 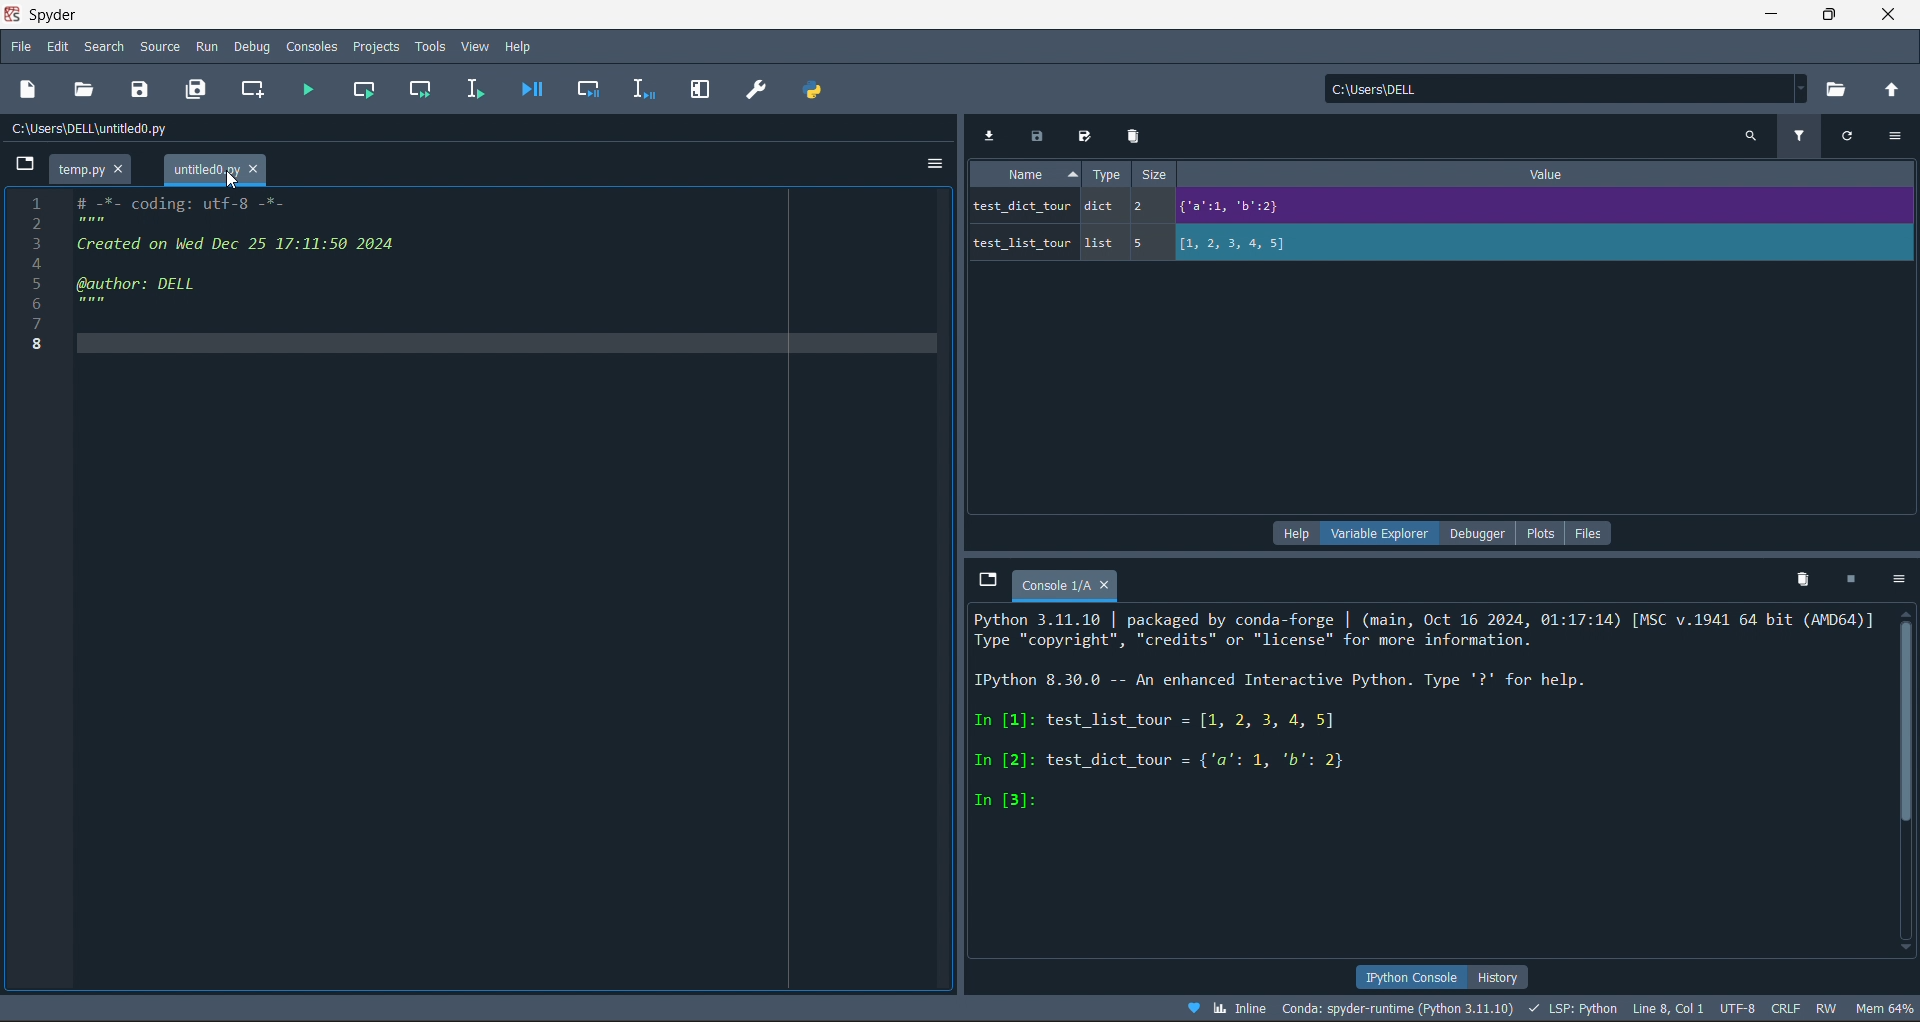 What do you see at coordinates (1071, 587) in the screenshot?
I see `console A x` at bounding box center [1071, 587].